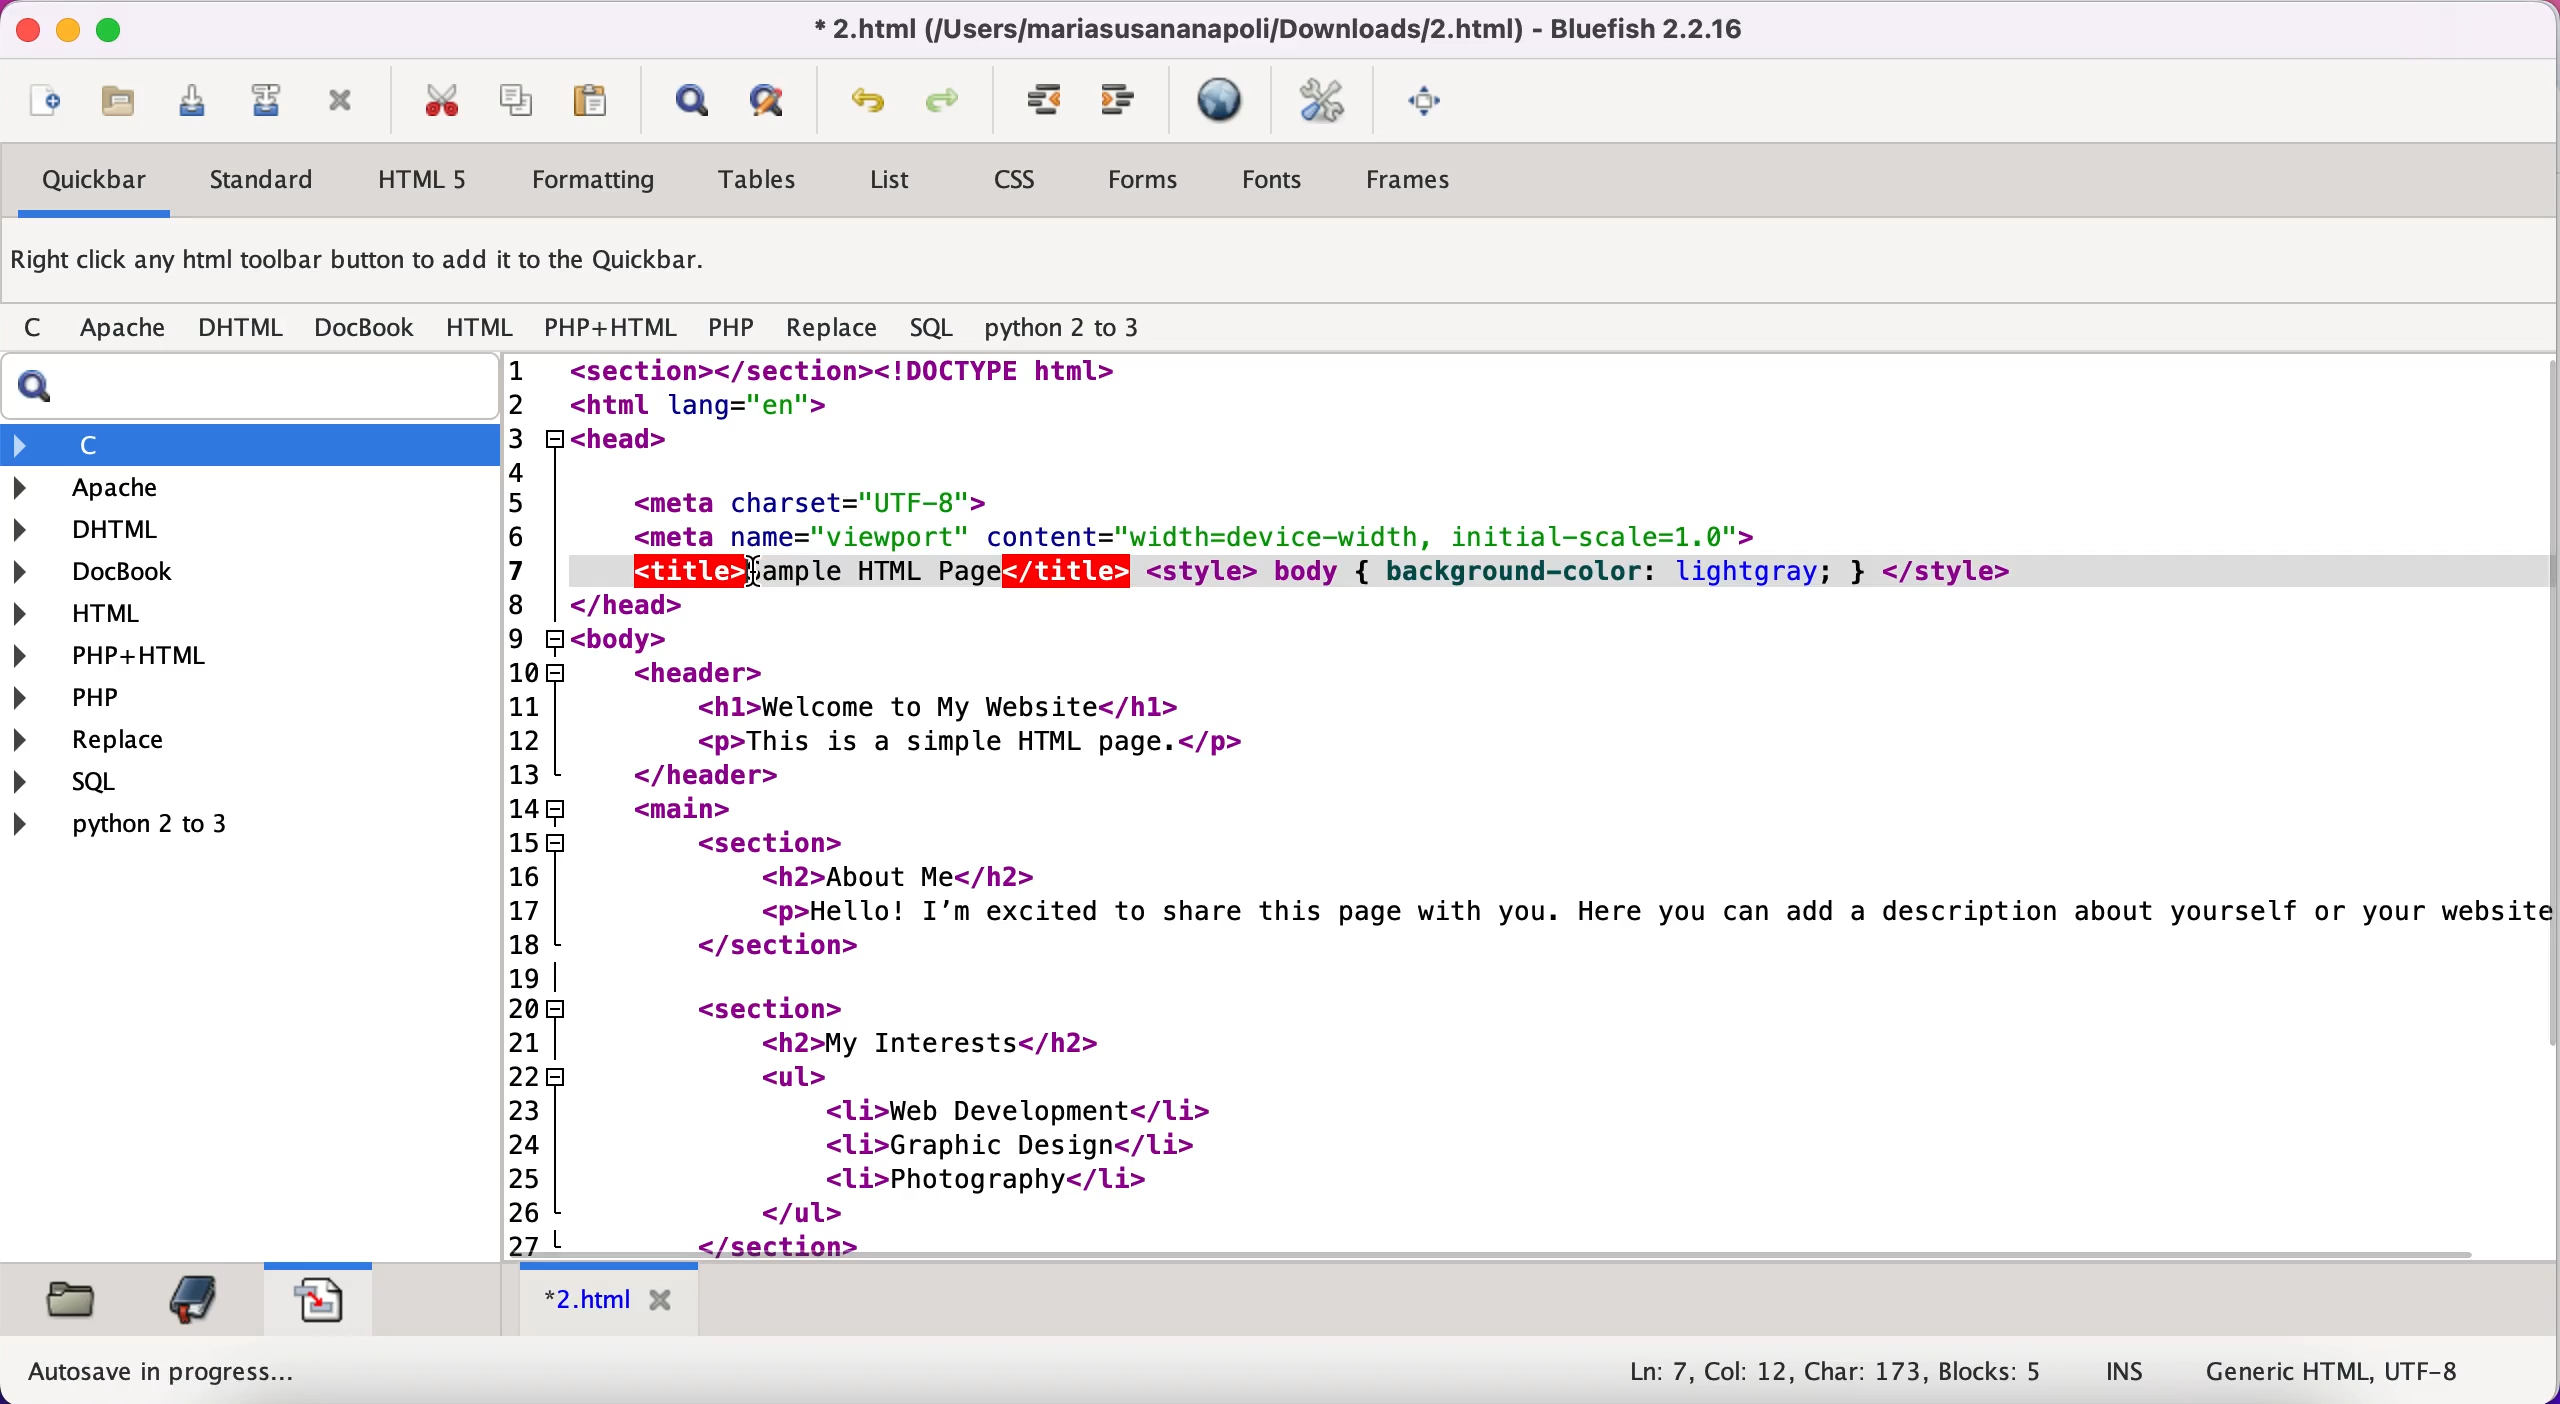 The width and height of the screenshot is (2560, 1404). I want to click on ins, so click(2126, 1373).